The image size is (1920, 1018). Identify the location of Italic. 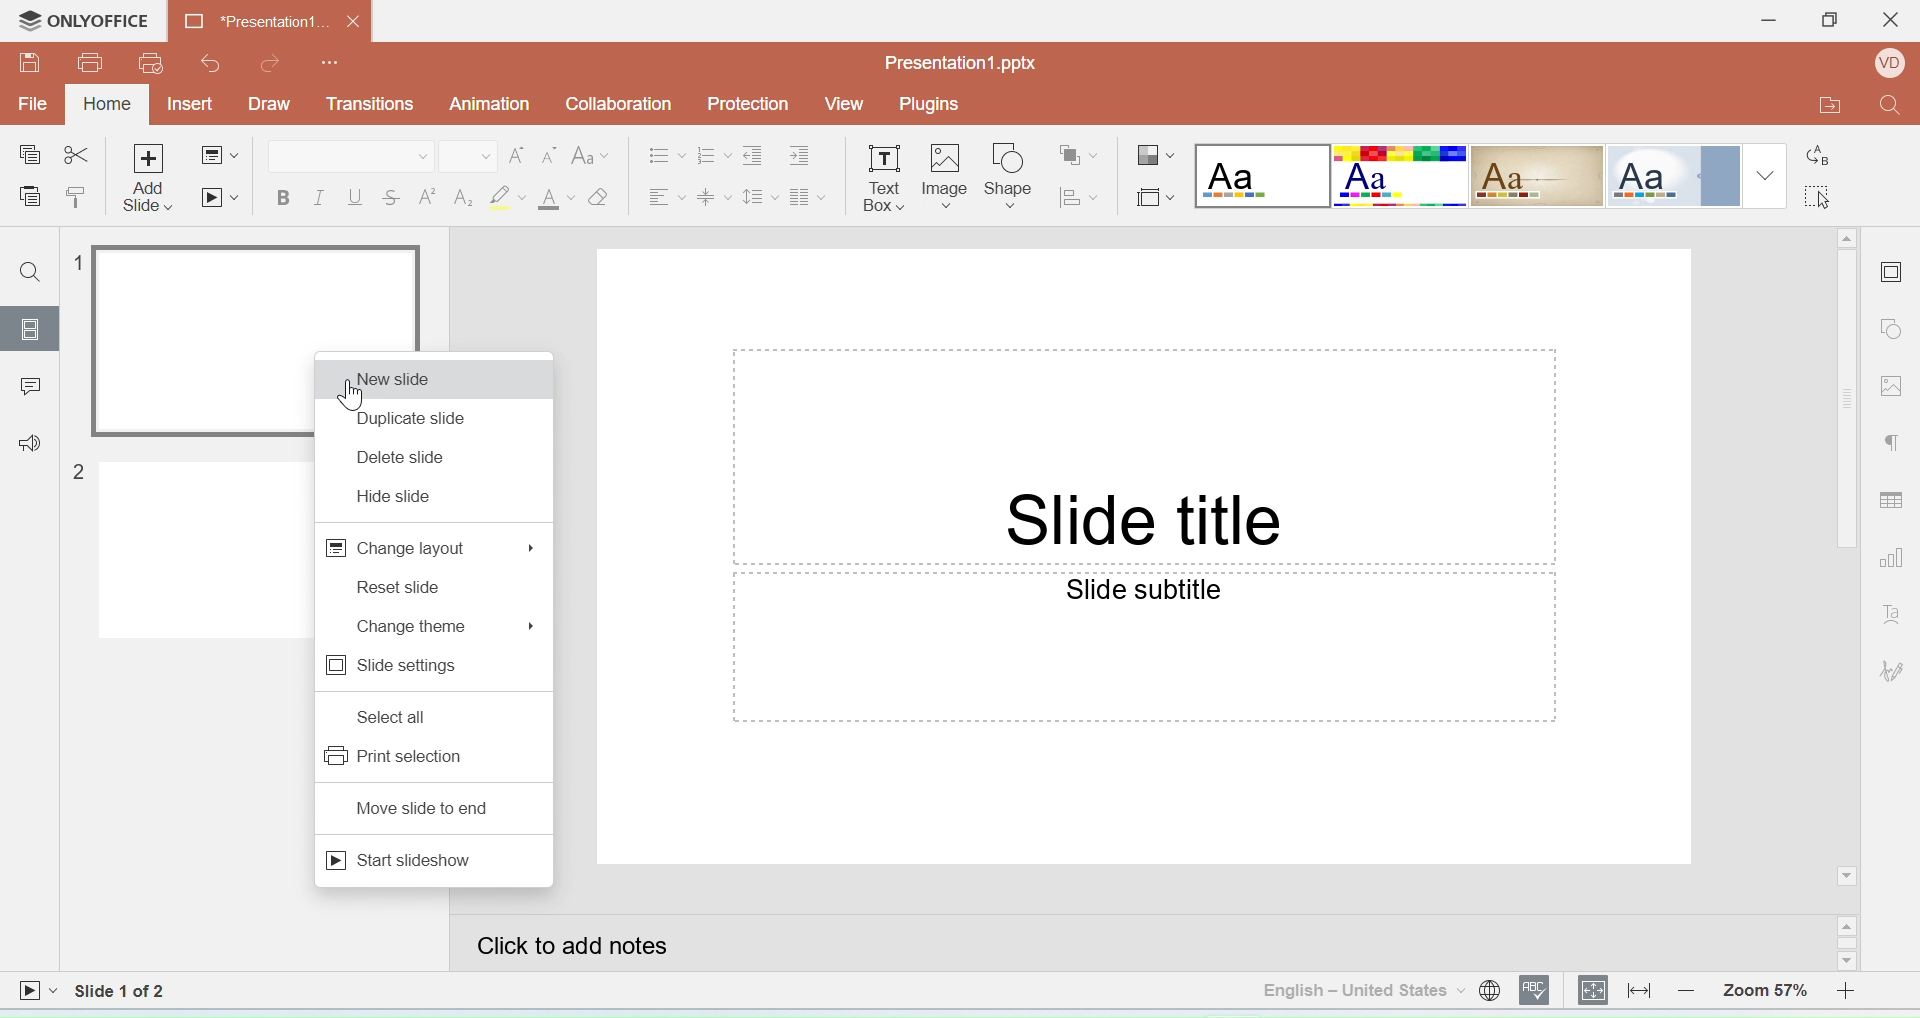
(318, 199).